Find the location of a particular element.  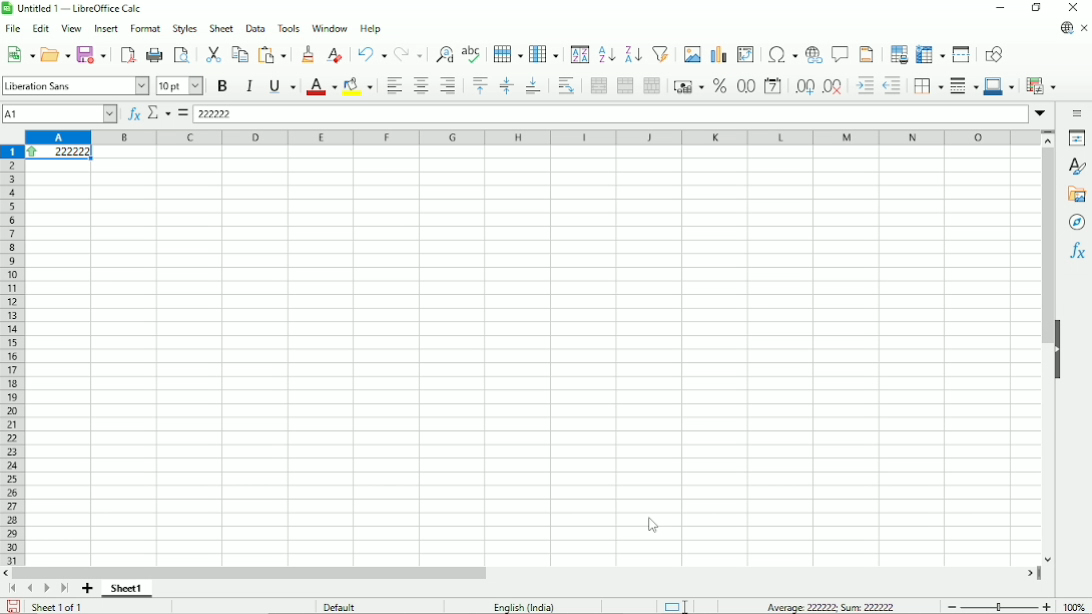

Zoom factor is located at coordinates (1074, 606).